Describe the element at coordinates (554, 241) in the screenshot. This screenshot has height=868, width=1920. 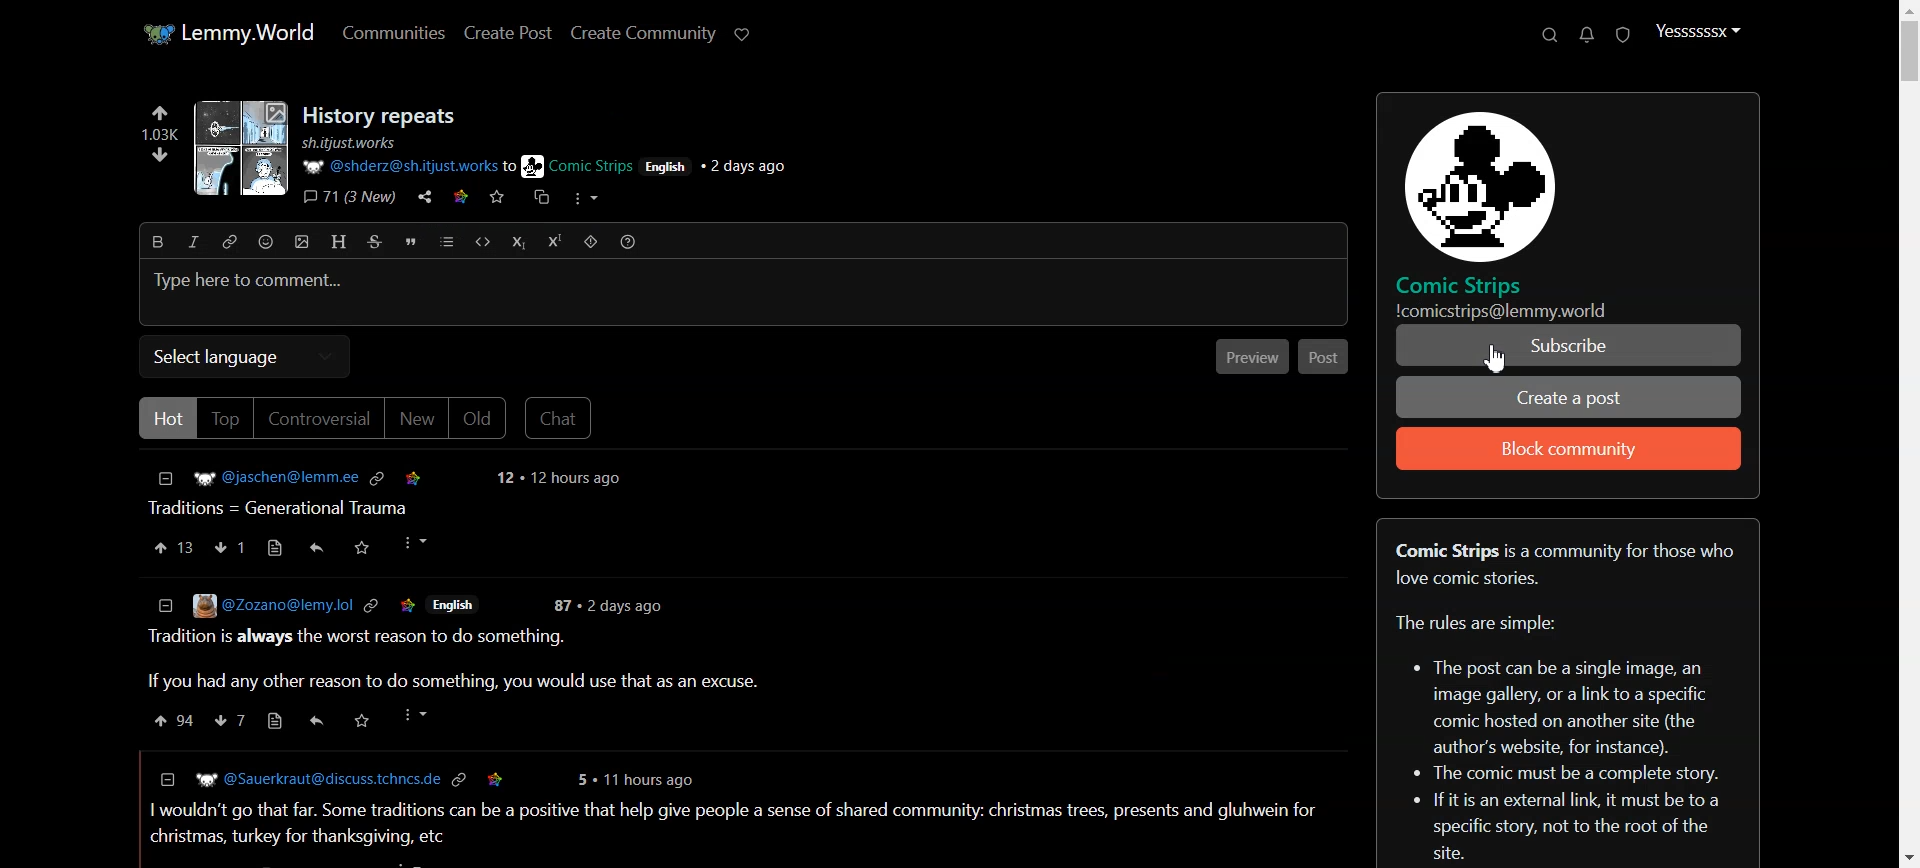
I see `superscript` at that location.